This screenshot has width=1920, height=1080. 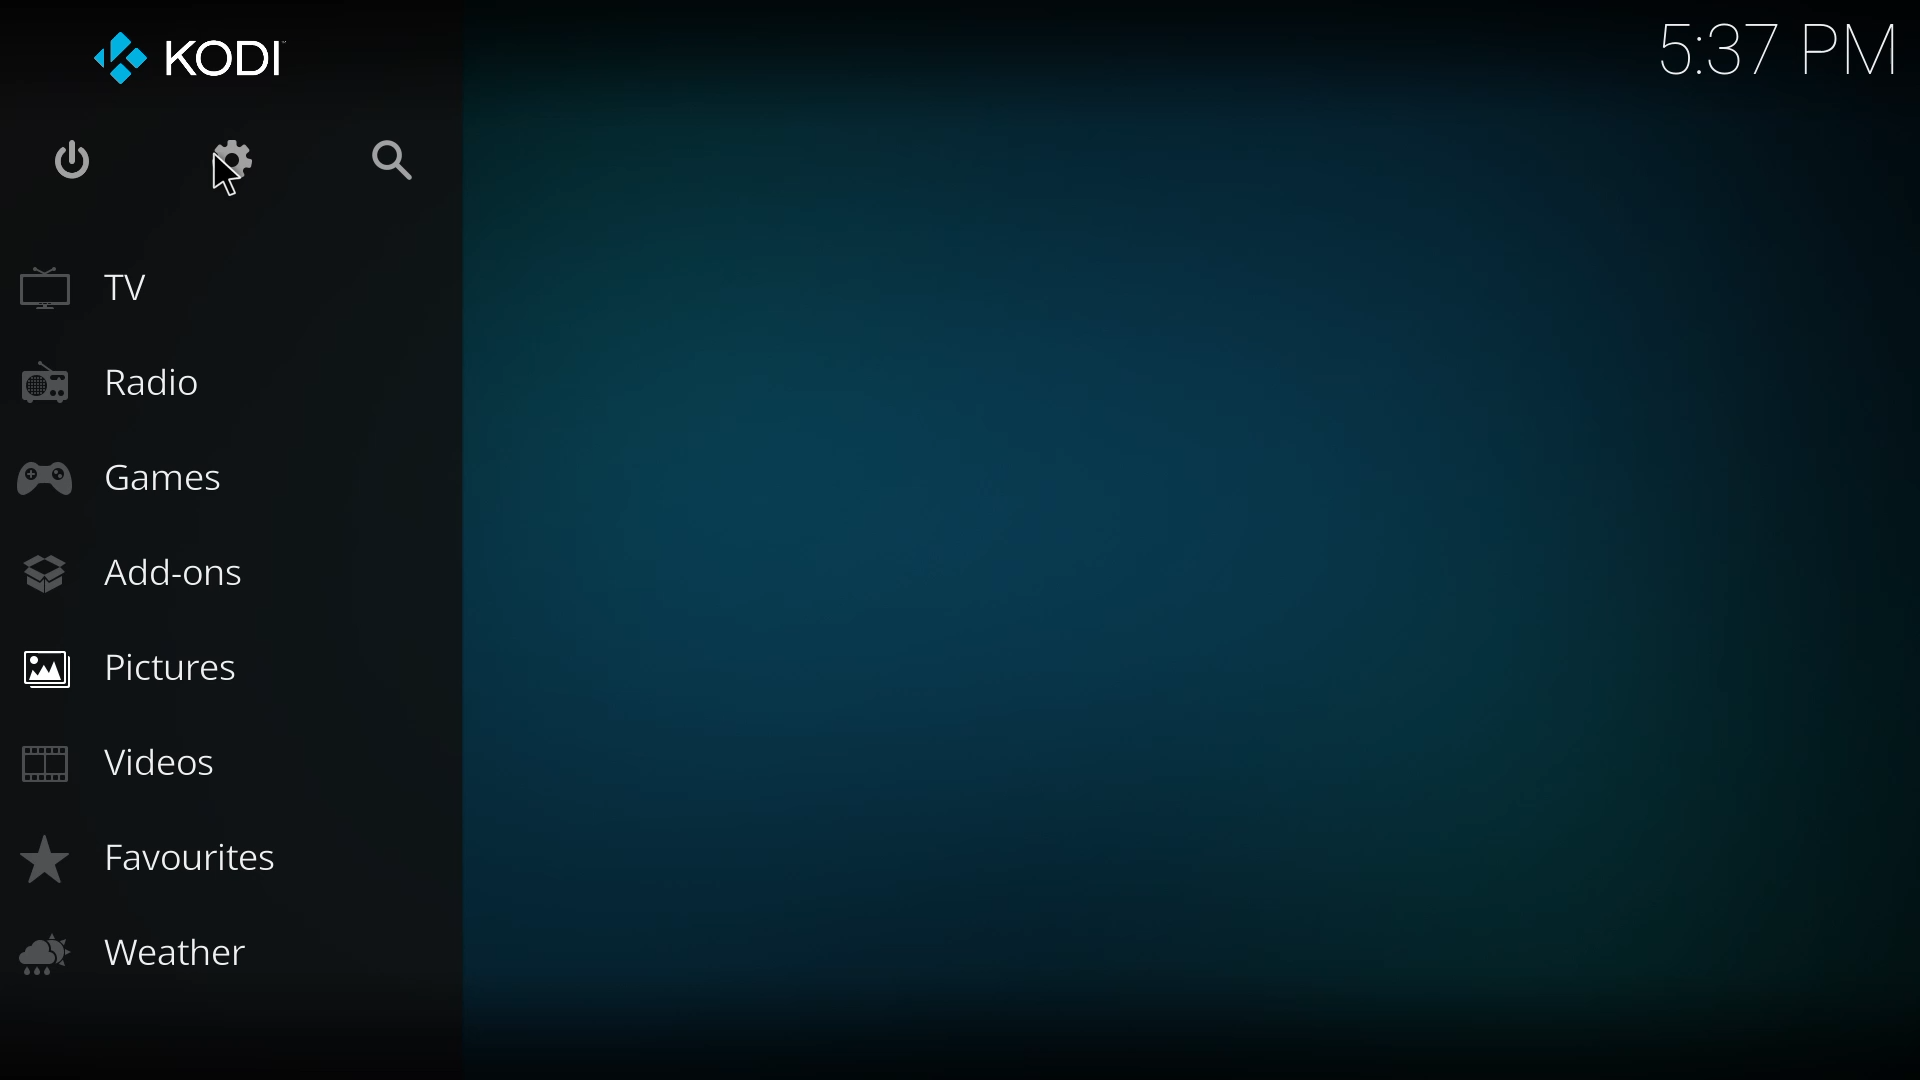 What do you see at coordinates (98, 294) in the screenshot?
I see `tv` at bounding box center [98, 294].